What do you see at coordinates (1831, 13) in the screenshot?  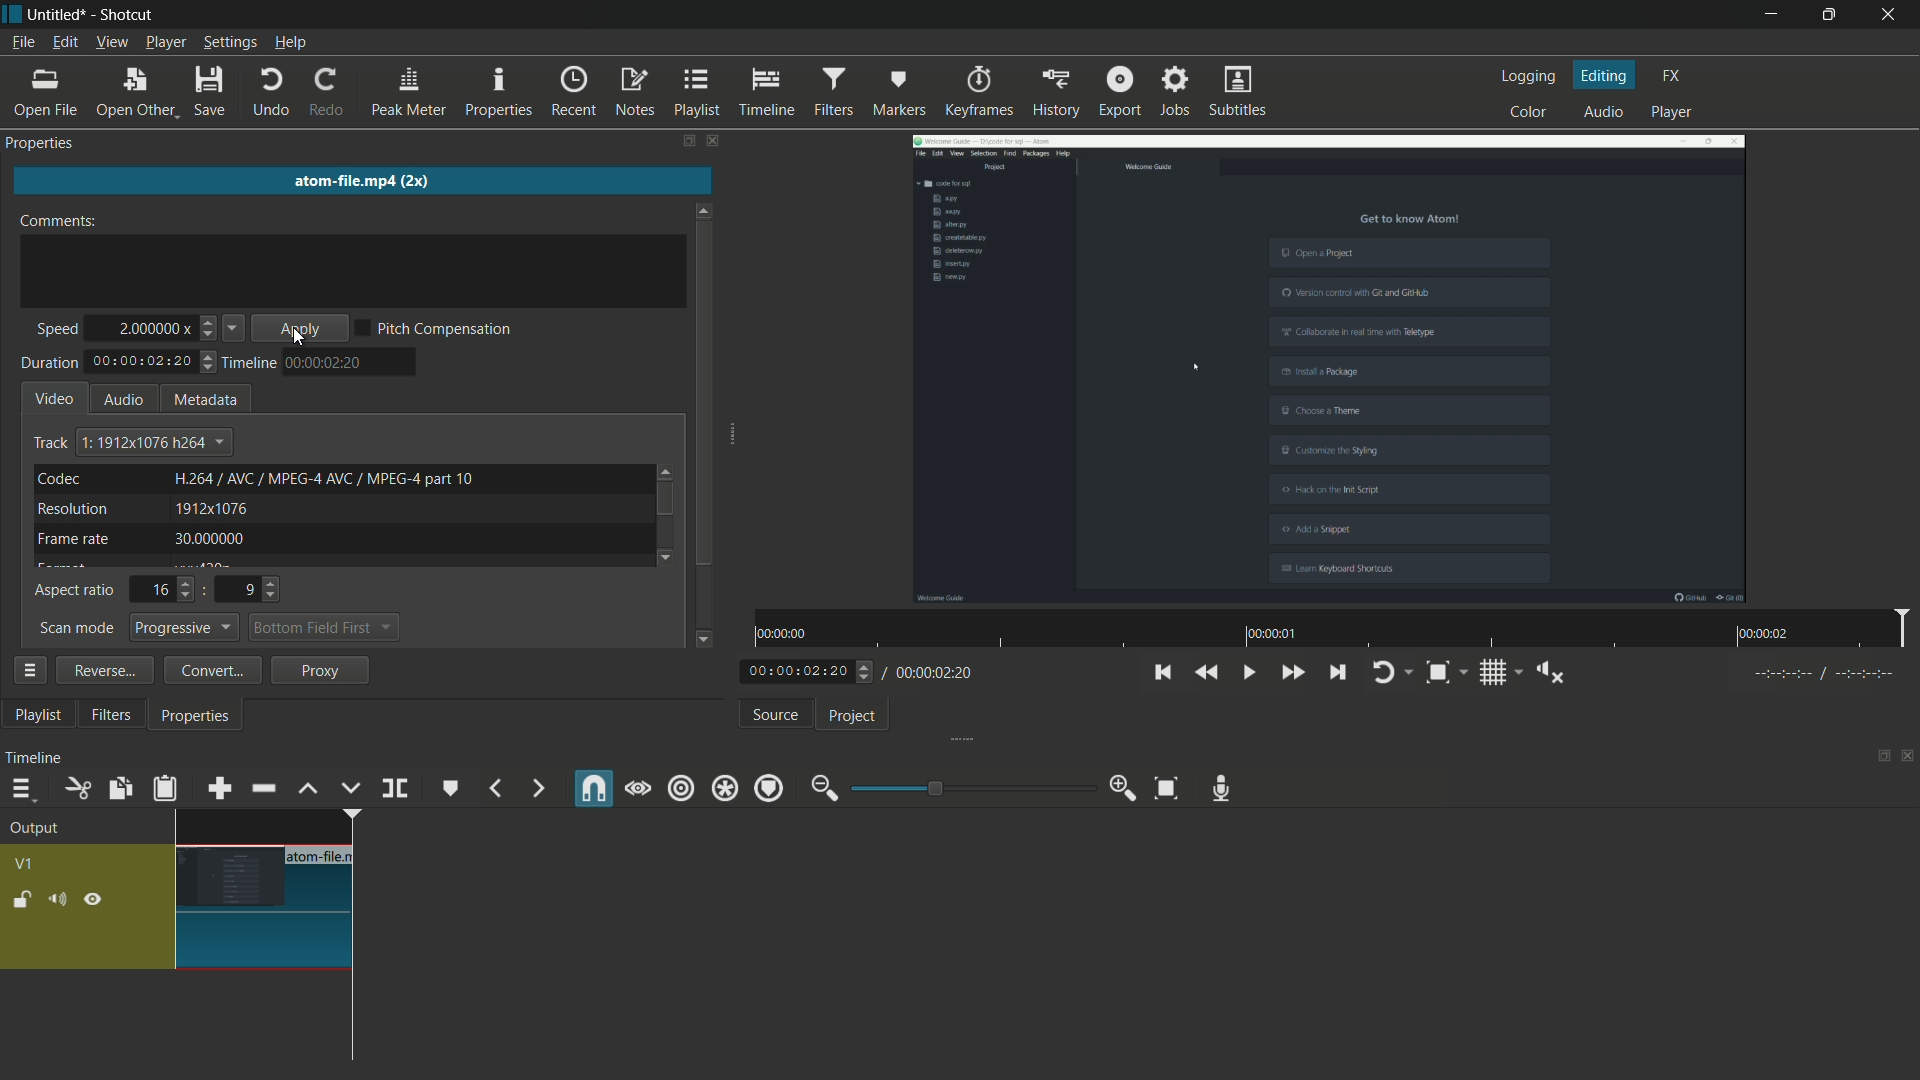 I see `maximize` at bounding box center [1831, 13].